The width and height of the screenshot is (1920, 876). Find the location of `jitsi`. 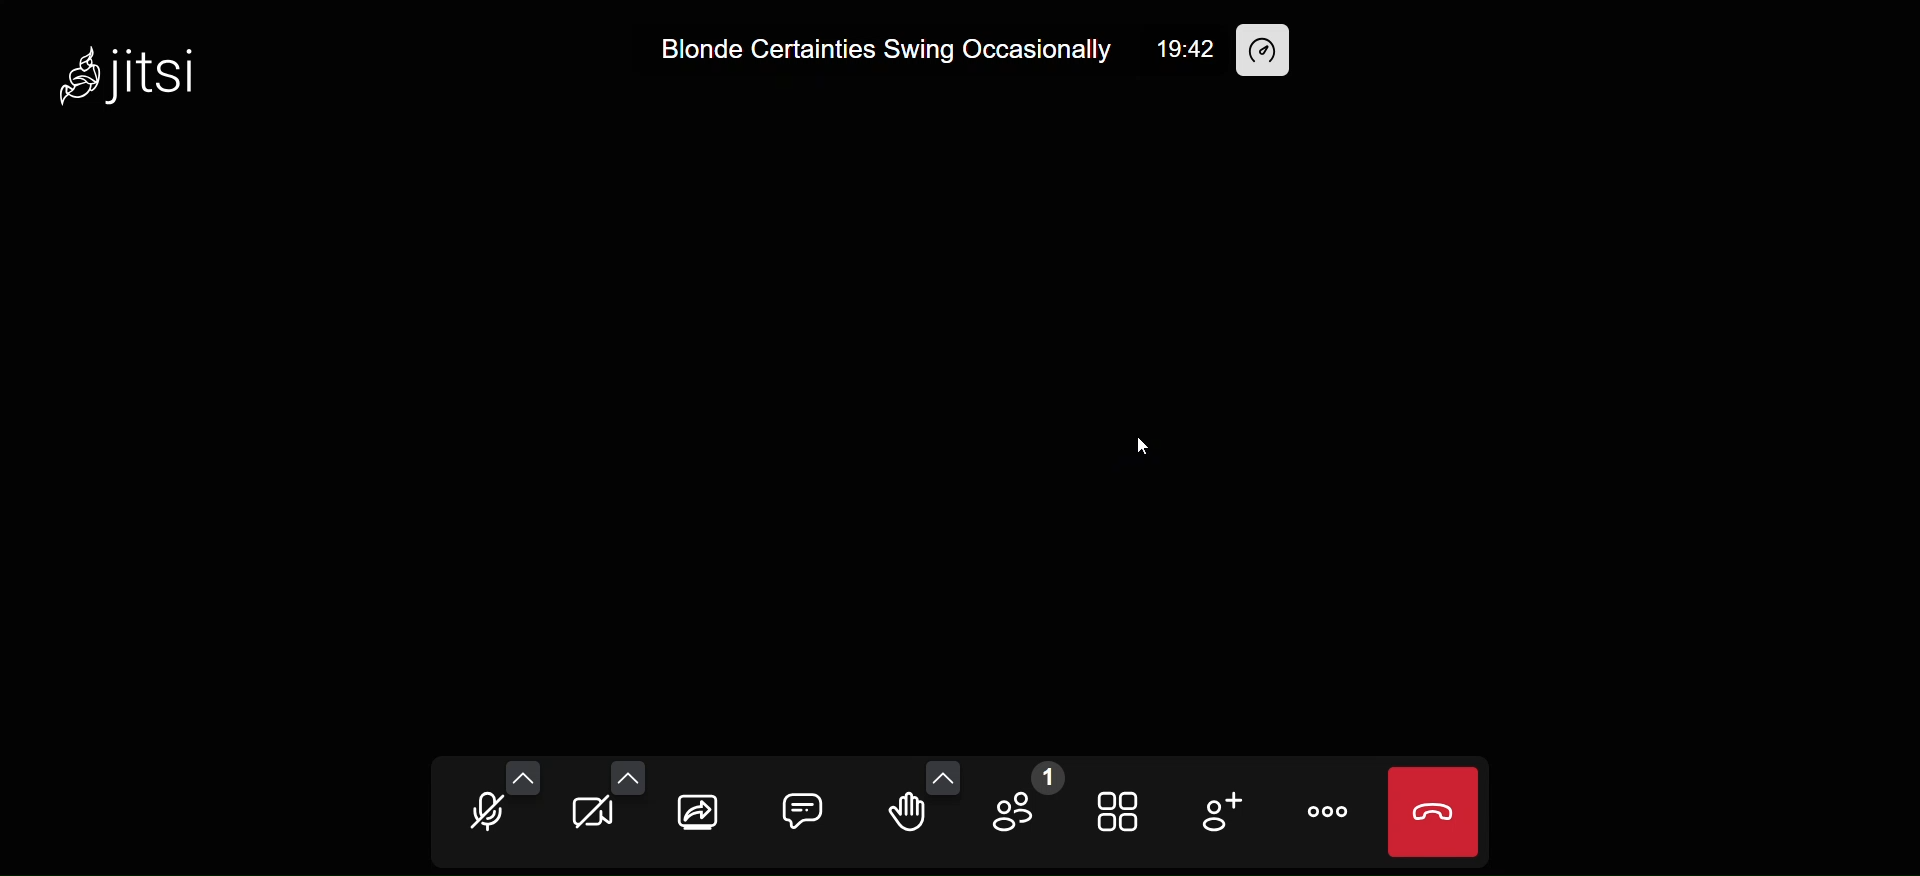

jitsi is located at coordinates (138, 75).